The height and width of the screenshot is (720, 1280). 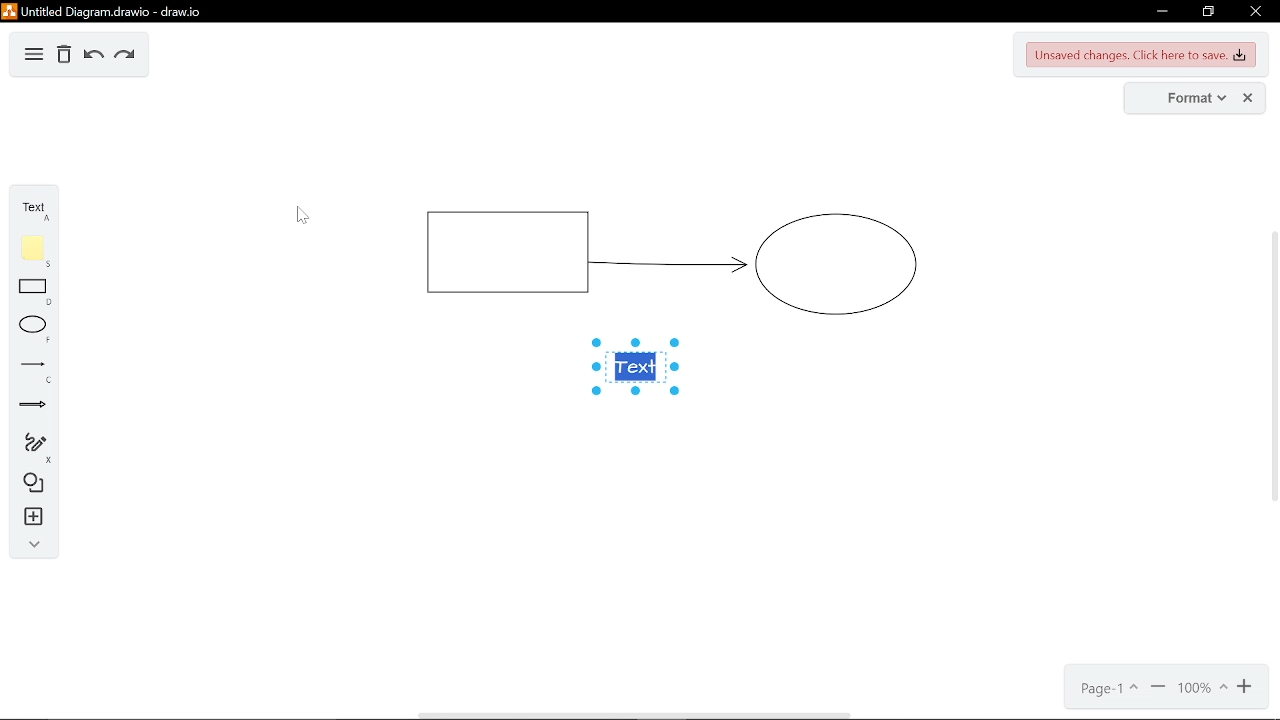 What do you see at coordinates (1180, 98) in the screenshot?
I see `format` at bounding box center [1180, 98].